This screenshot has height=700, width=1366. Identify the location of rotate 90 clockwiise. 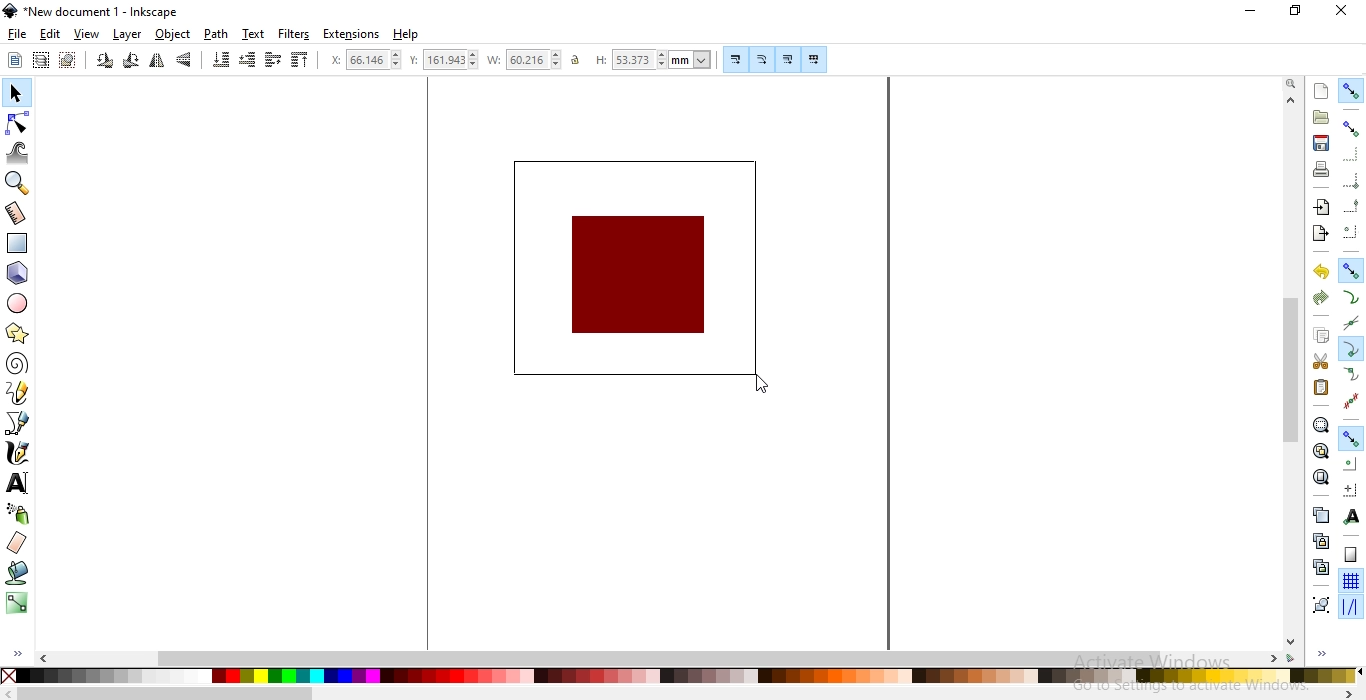
(129, 63).